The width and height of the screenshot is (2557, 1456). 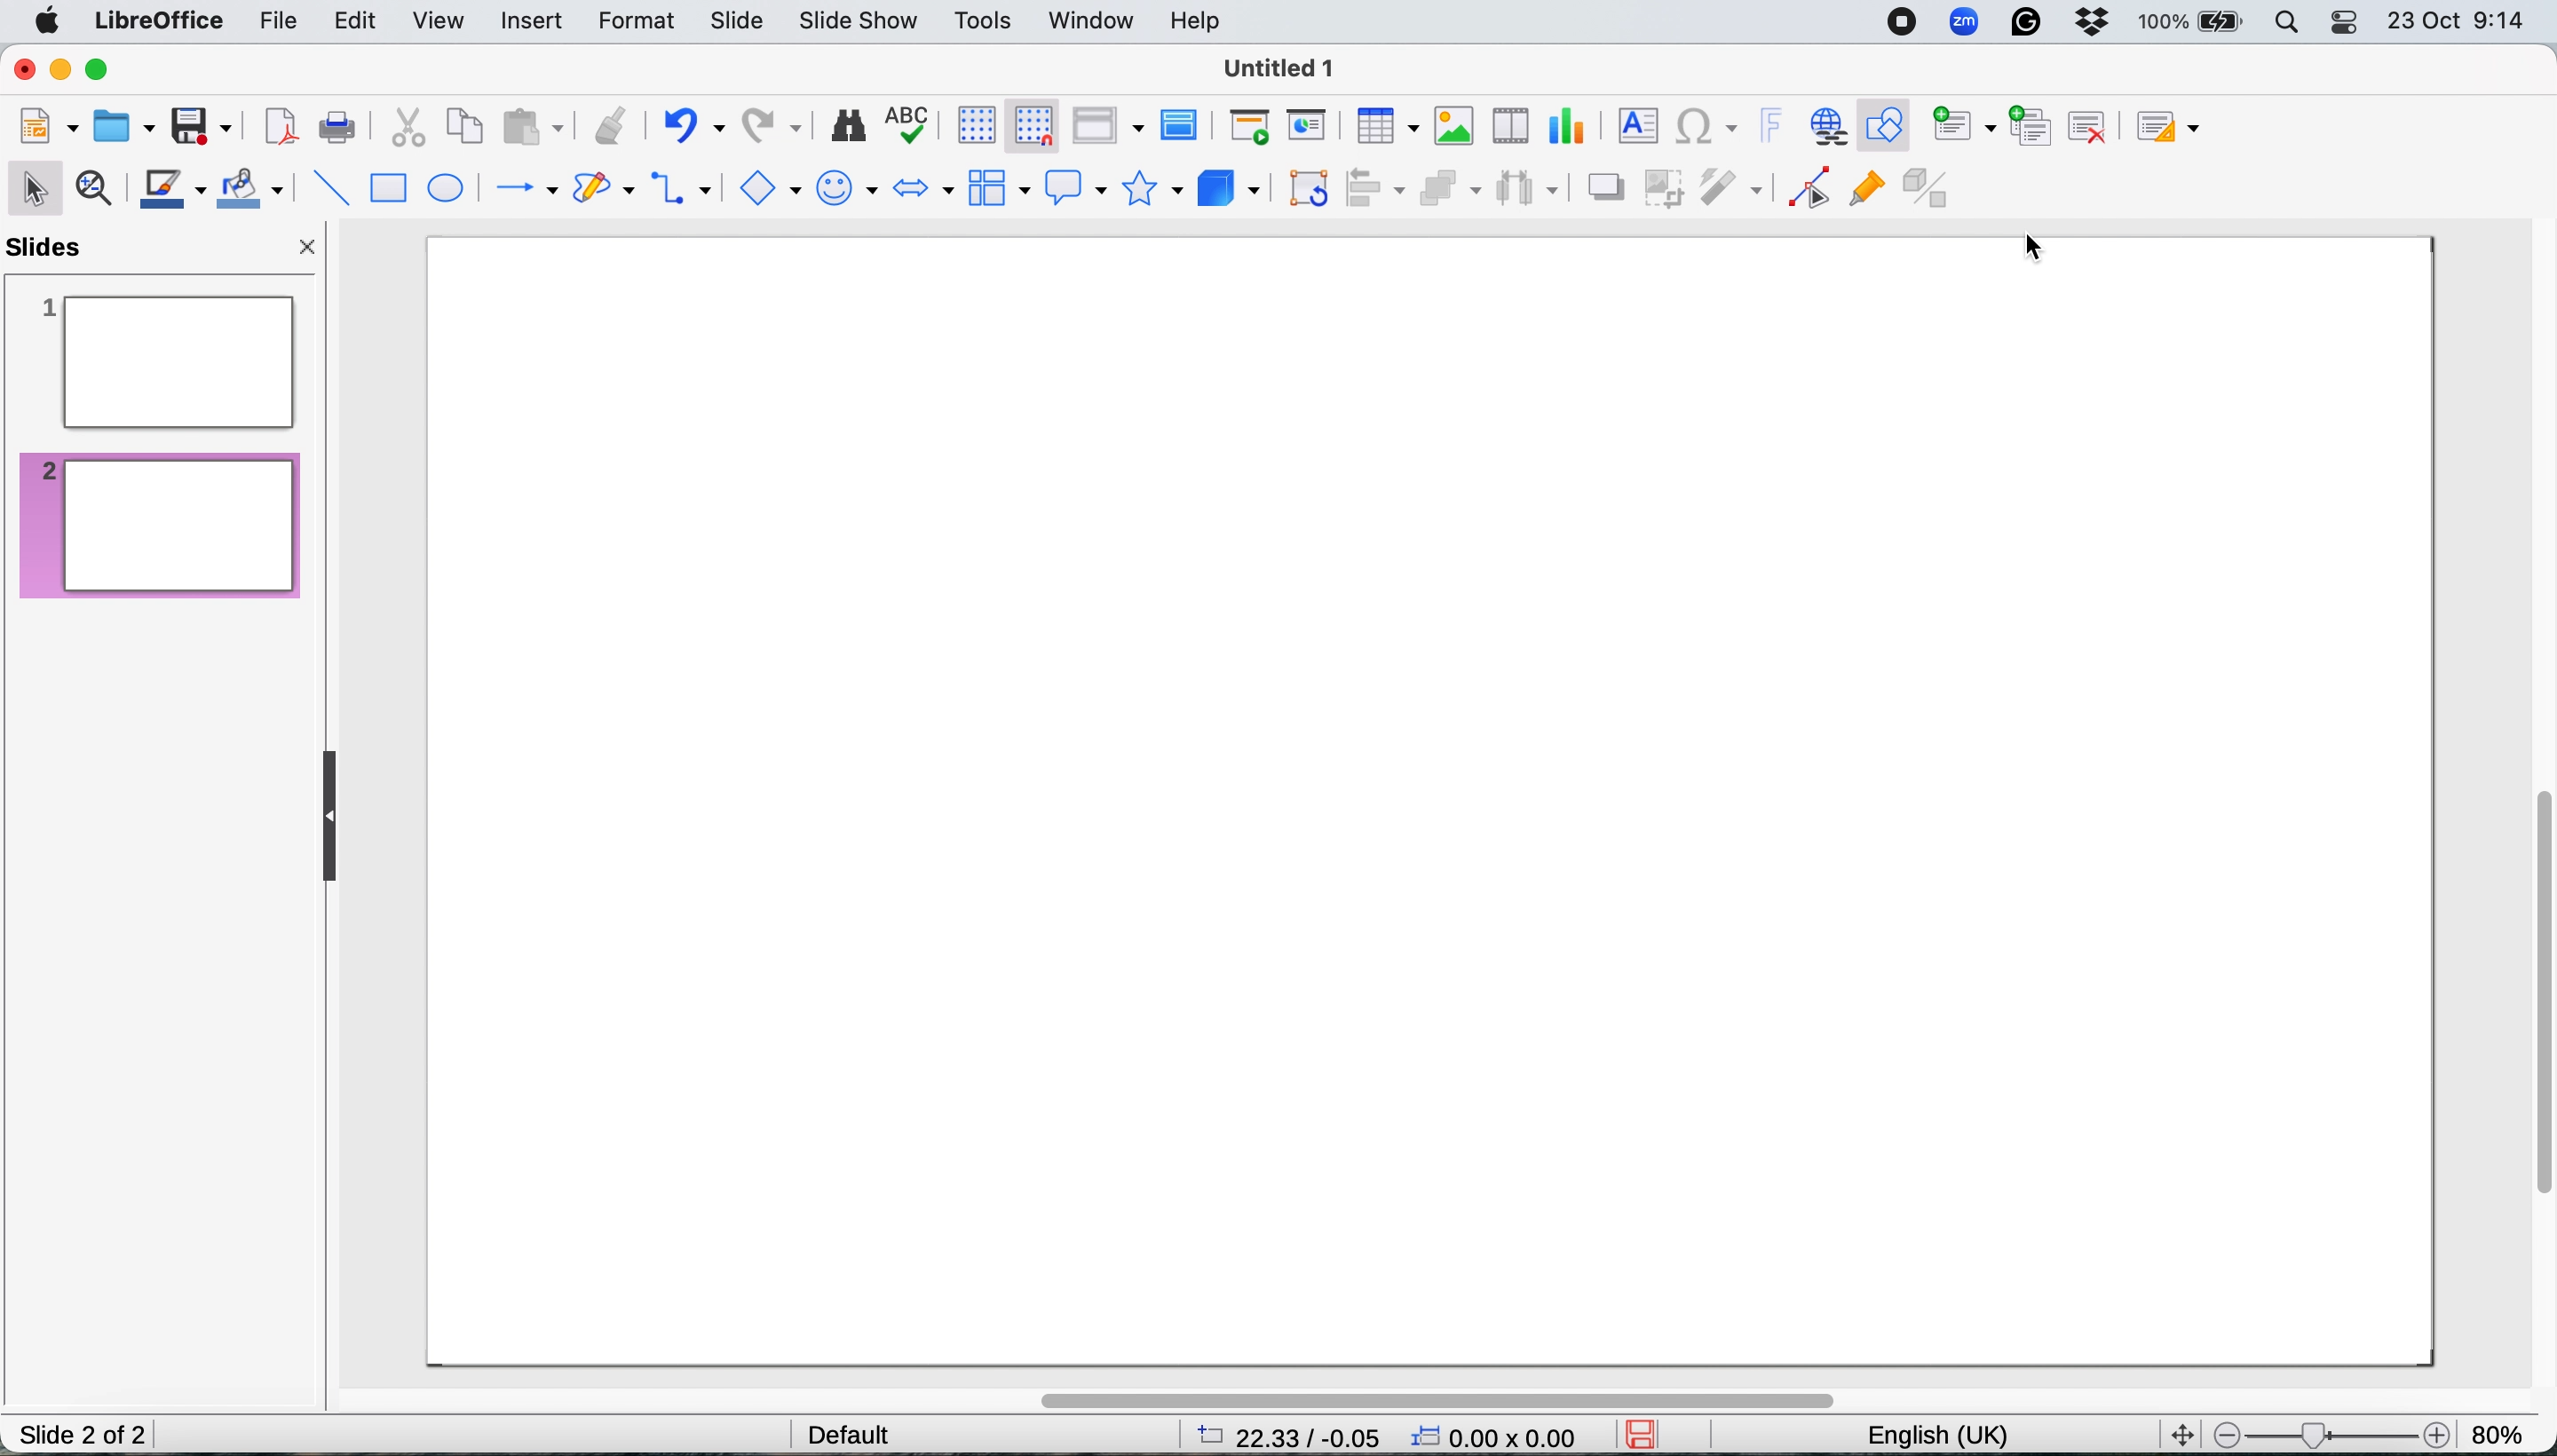 What do you see at coordinates (1960, 122) in the screenshot?
I see `new slide` at bounding box center [1960, 122].